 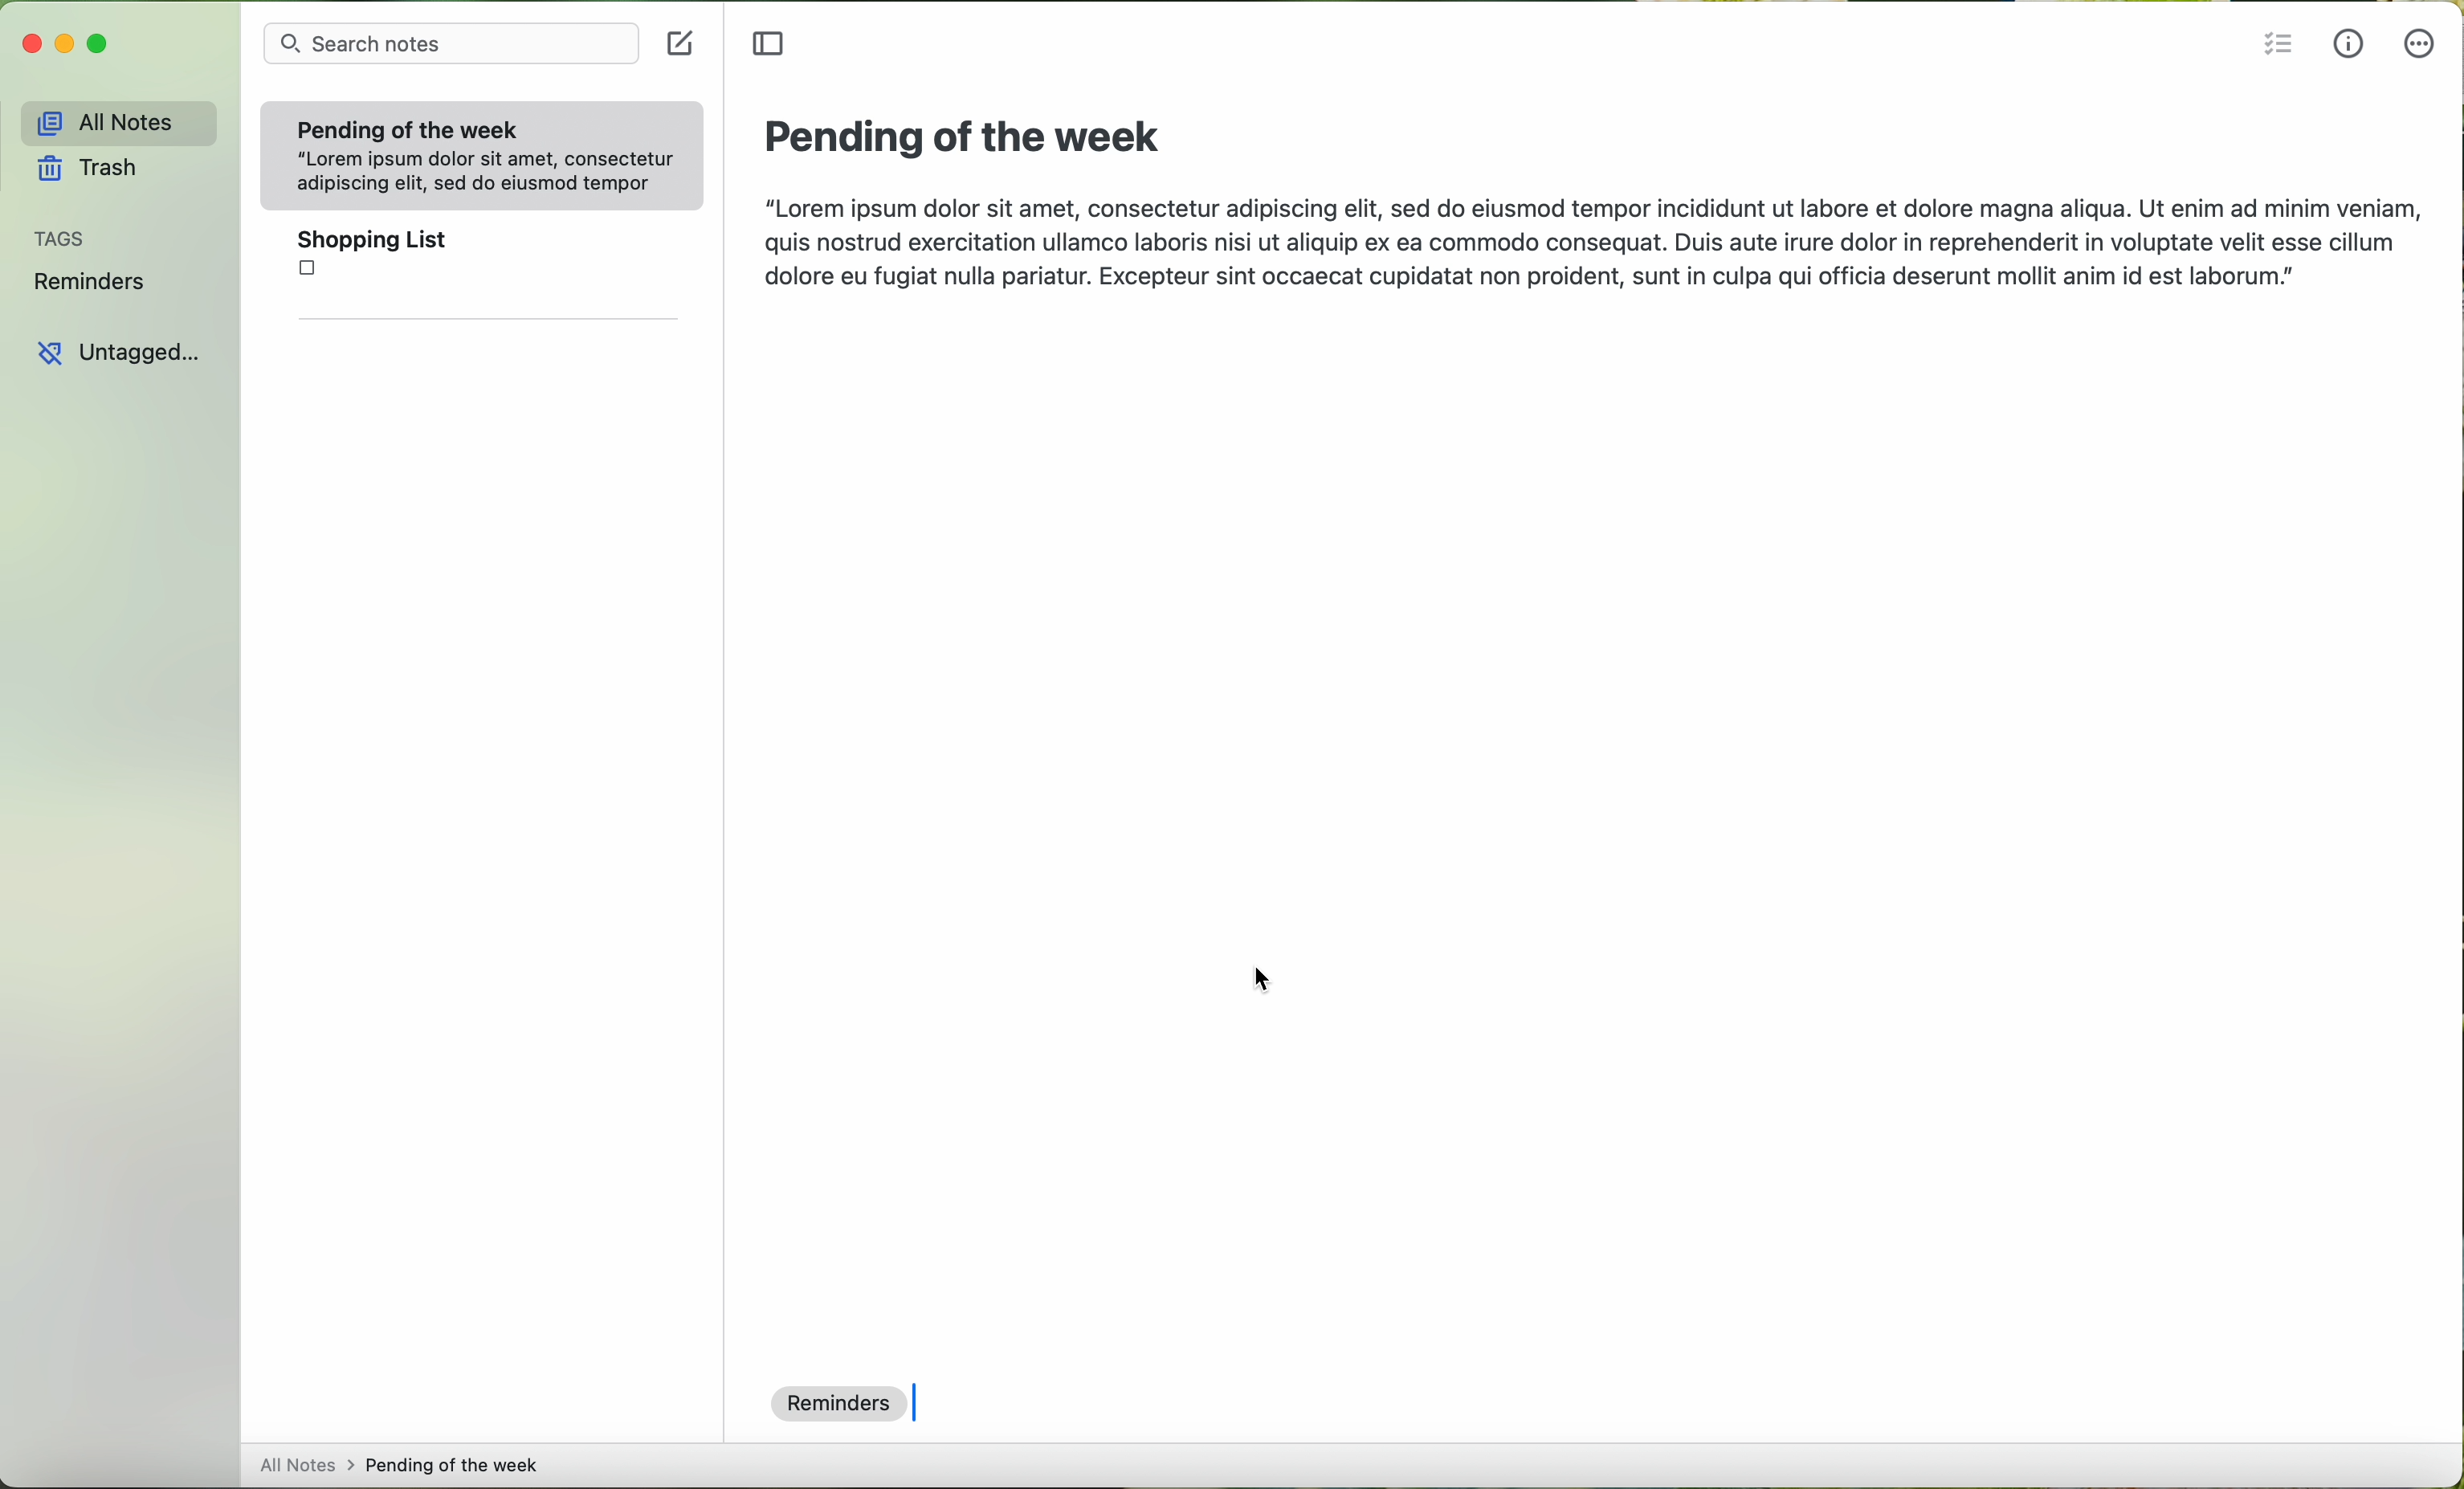 I want to click on reminders, so click(x=89, y=282).